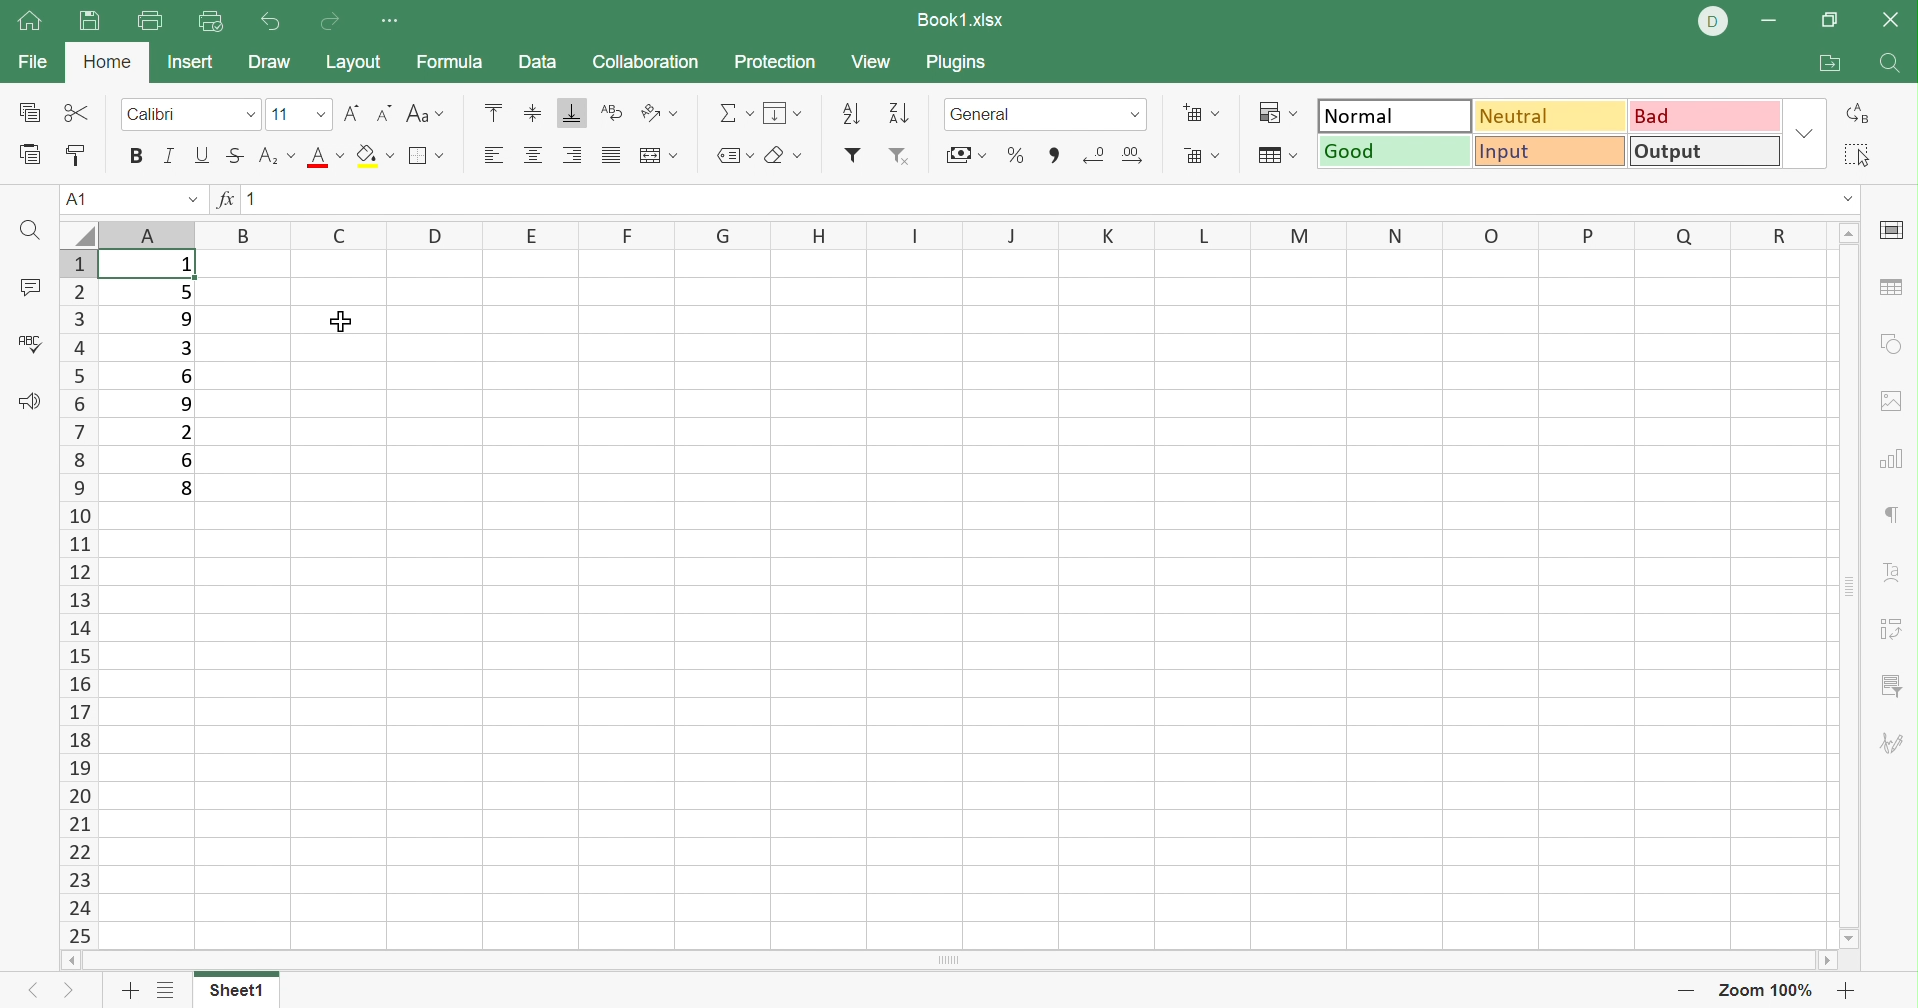 Image resolution: width=1918 pixels, height=1008 pixels. What do you see at coordinates (1849, 201) in the screenshot?
I see `Drop Down` at bounding box center [1849, 201].